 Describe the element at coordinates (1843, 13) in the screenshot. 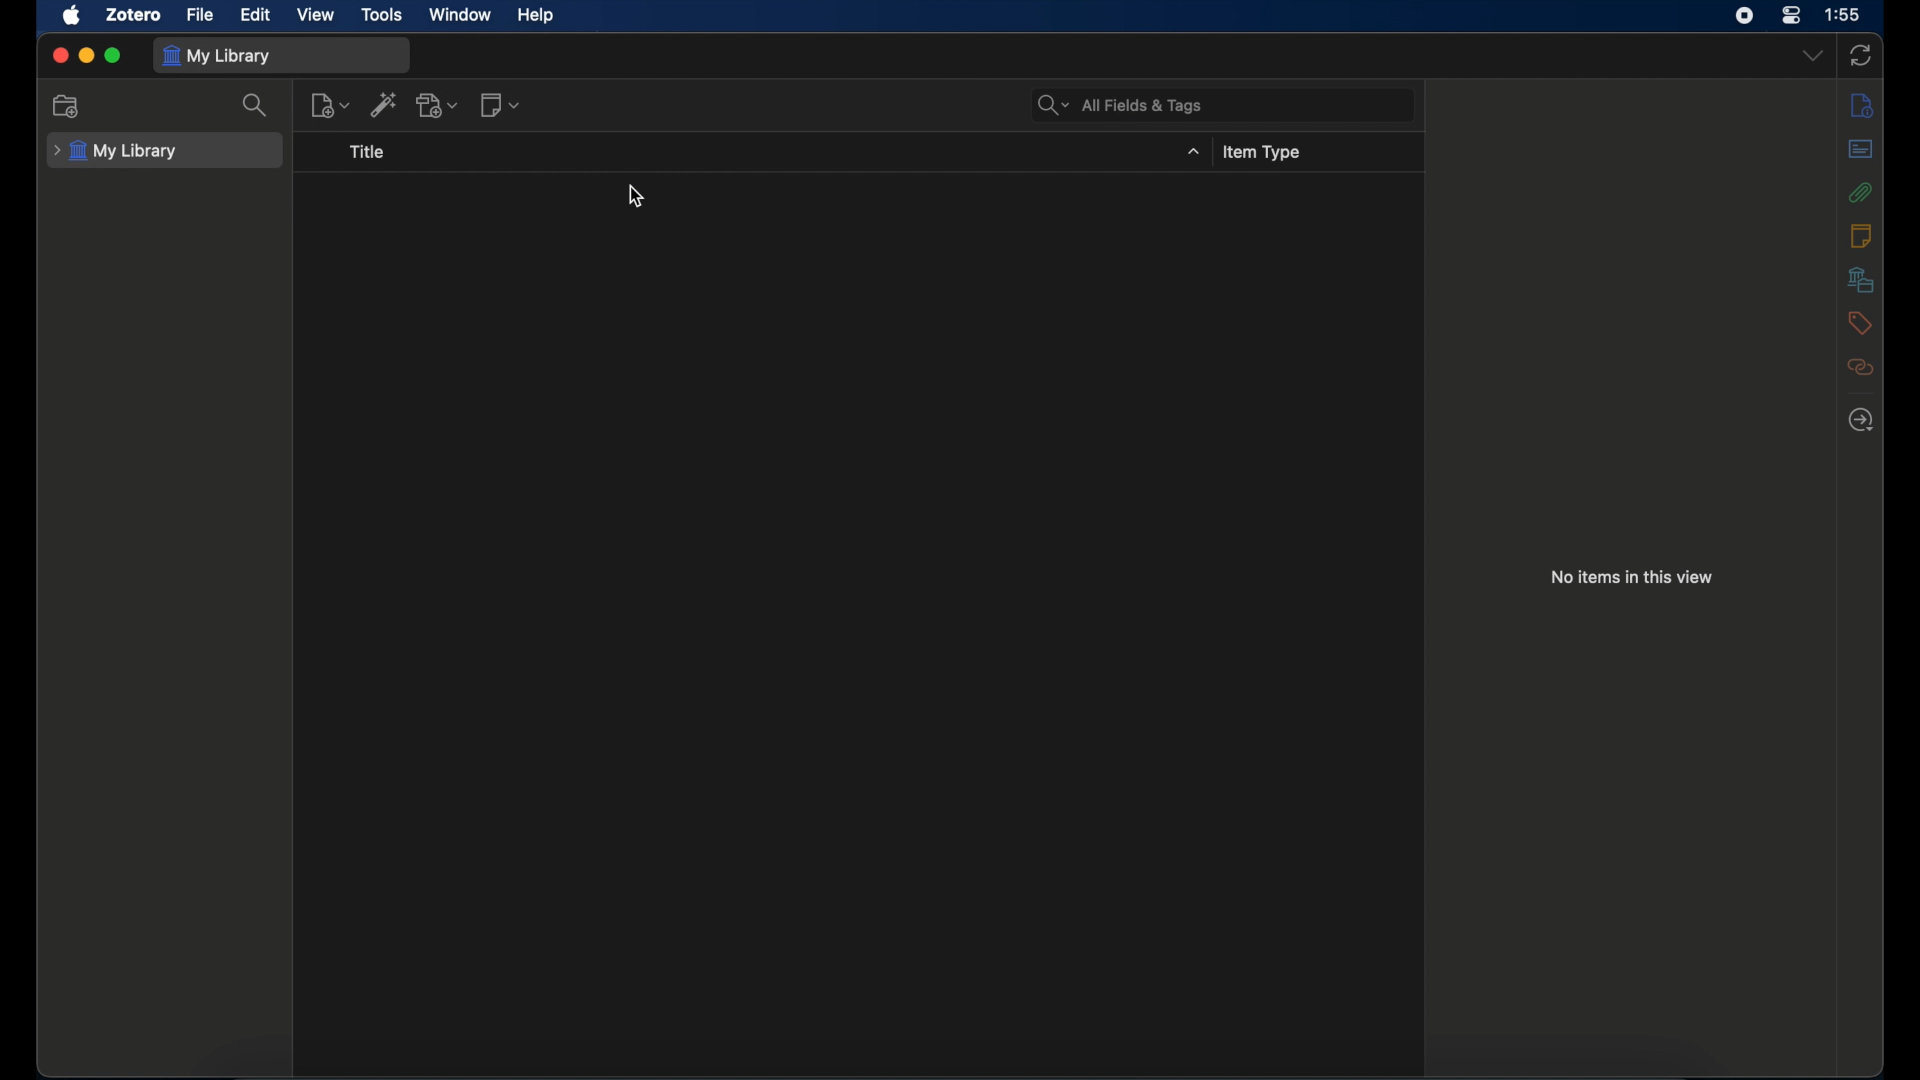

I see `time` at that location.